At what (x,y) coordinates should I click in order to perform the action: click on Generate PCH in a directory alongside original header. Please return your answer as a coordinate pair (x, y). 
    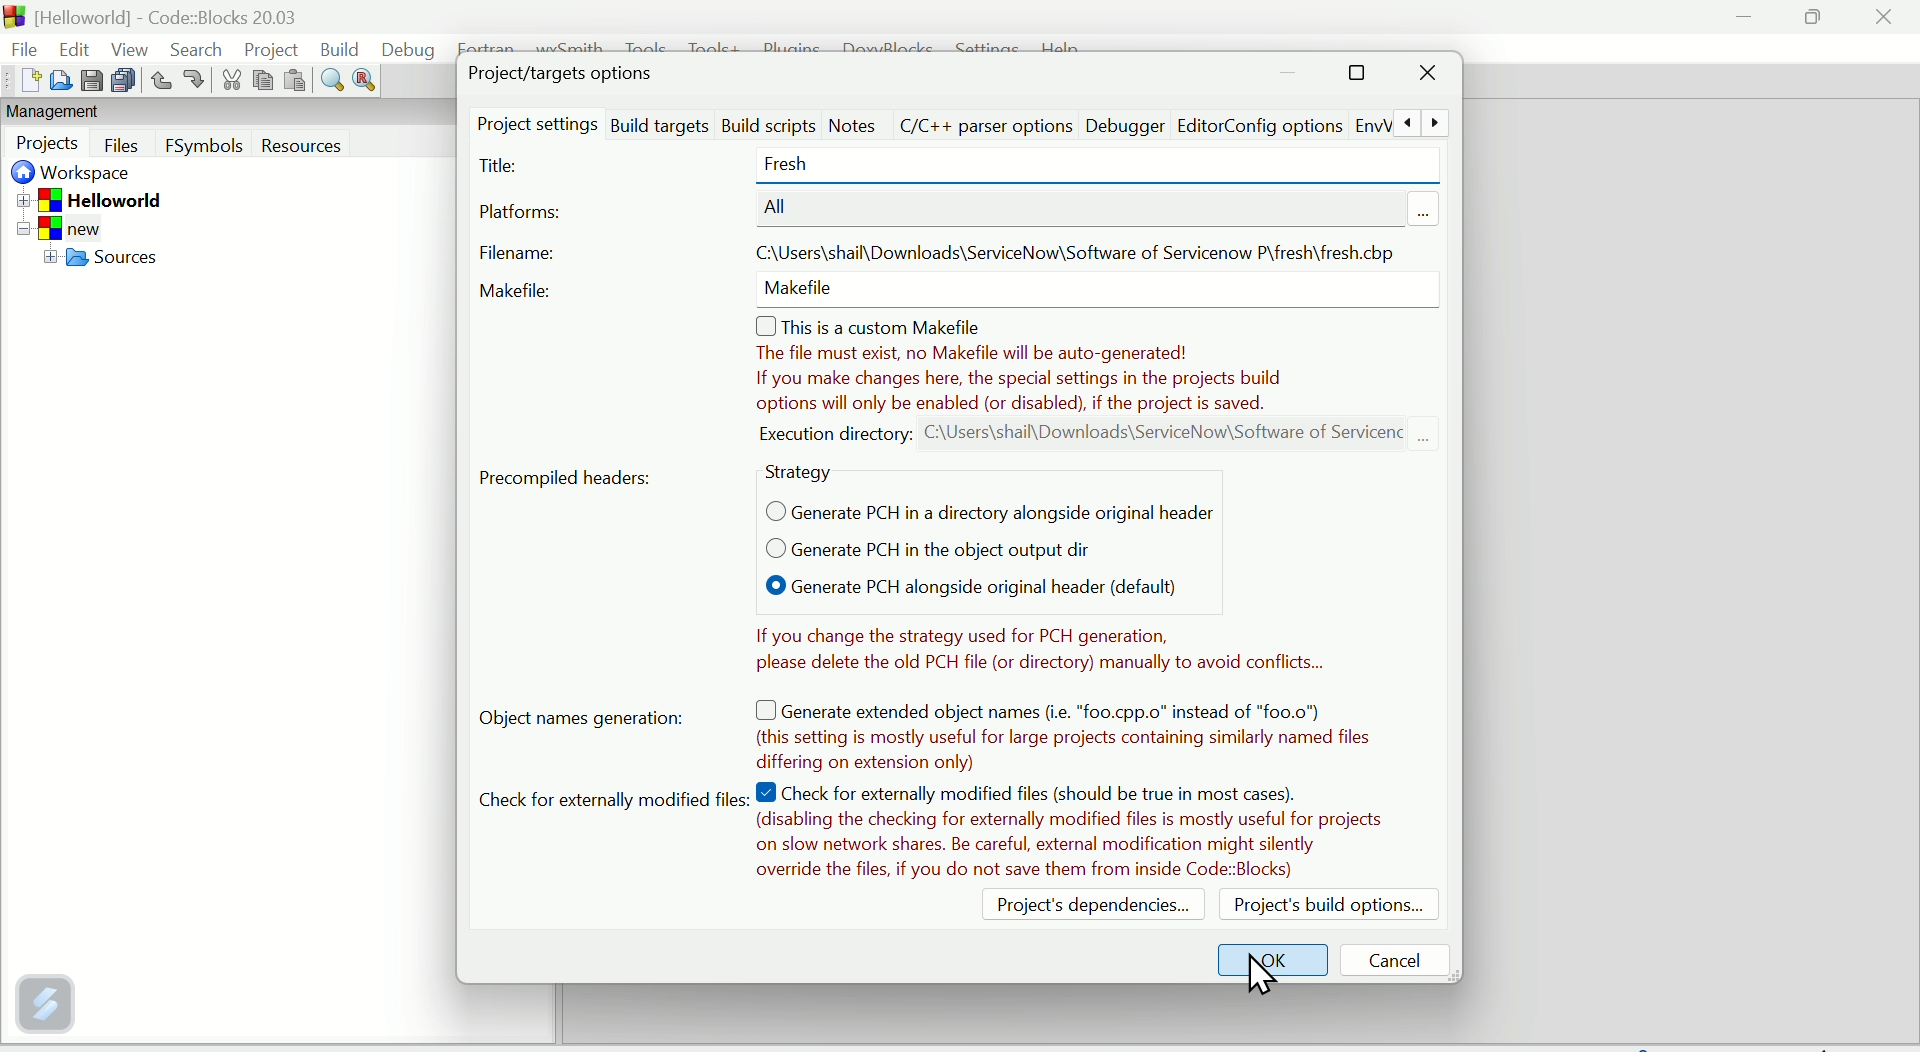
    Looking at the image, I should click on (982, 510).